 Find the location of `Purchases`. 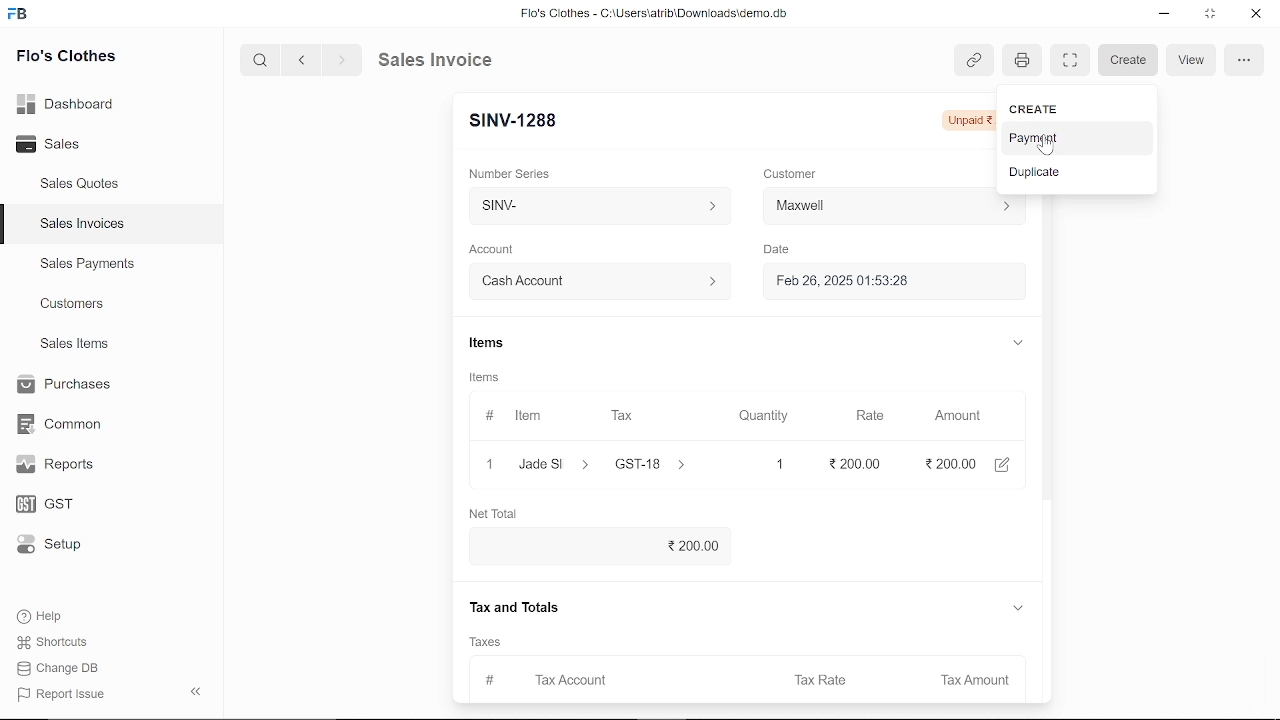

Purchases is located at coordinates (62, 385).